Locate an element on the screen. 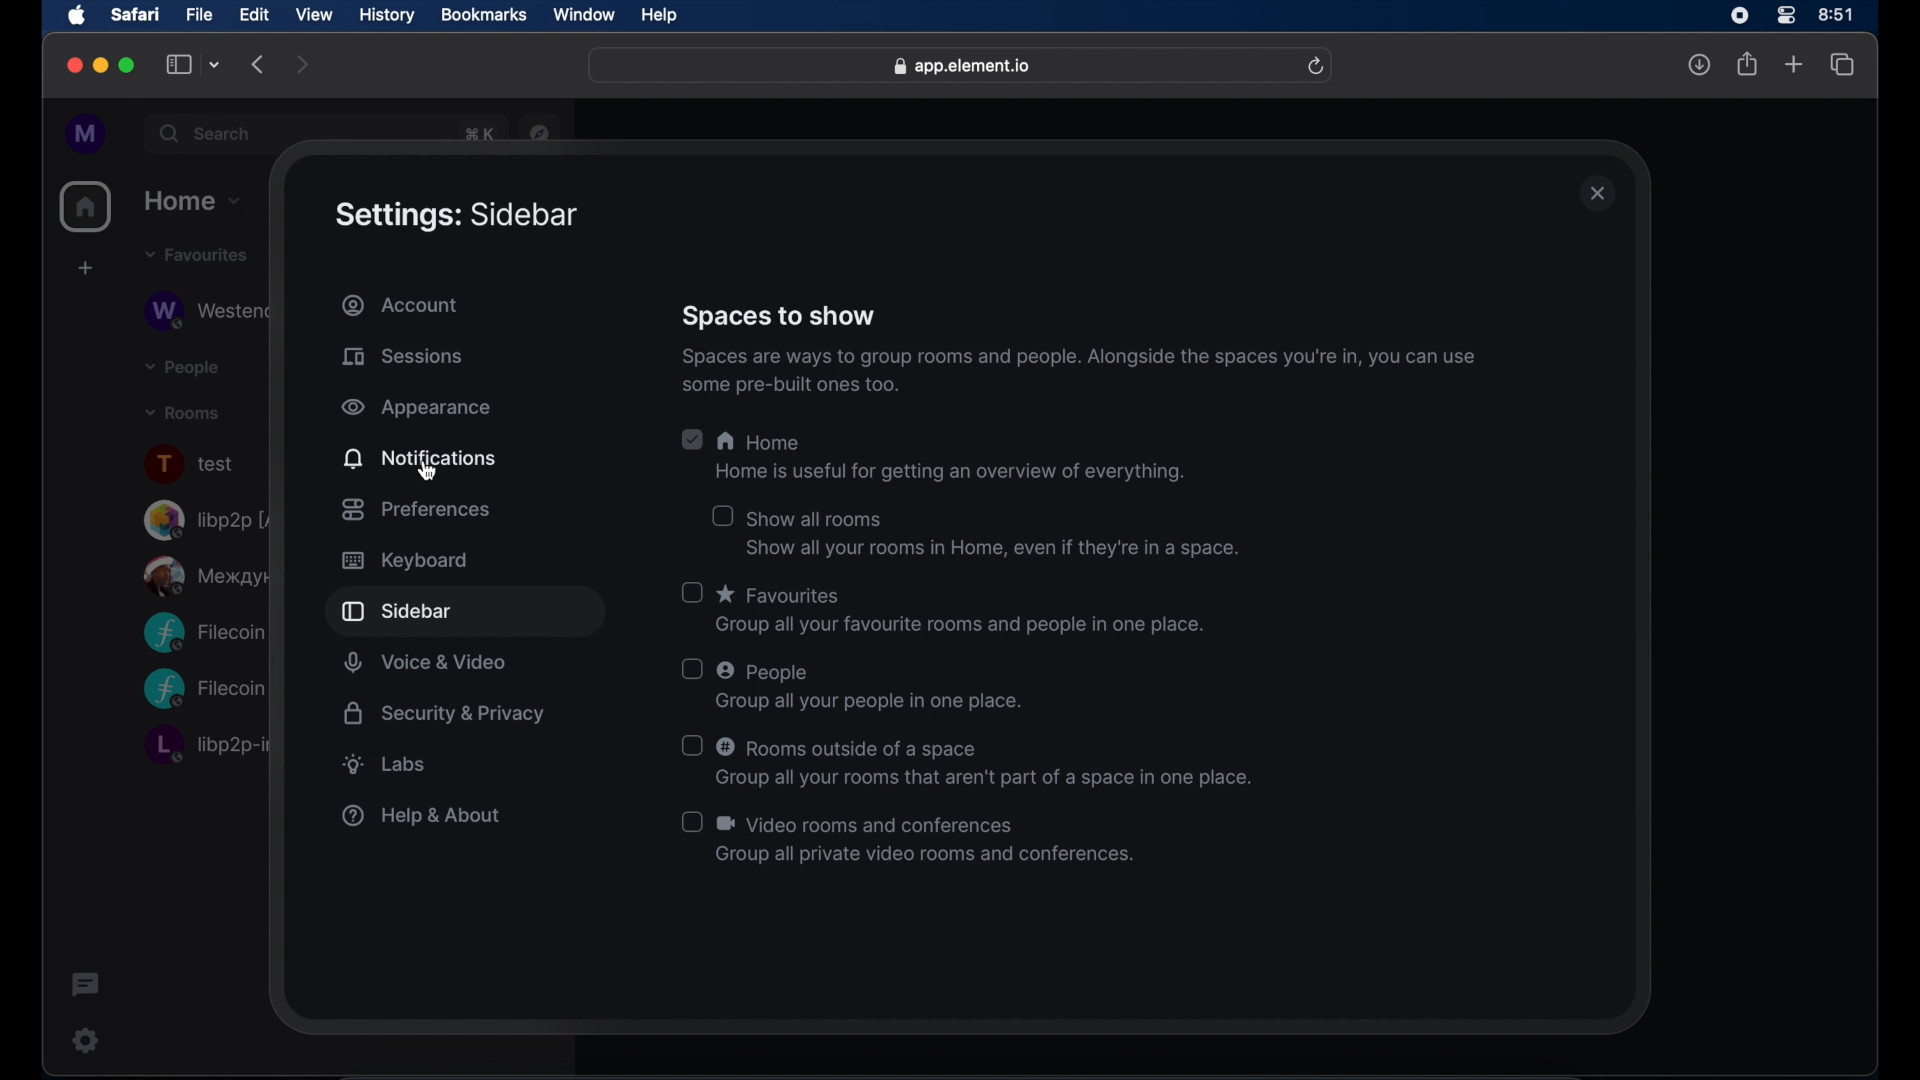  downloads is located at coordinates (1695, 64).